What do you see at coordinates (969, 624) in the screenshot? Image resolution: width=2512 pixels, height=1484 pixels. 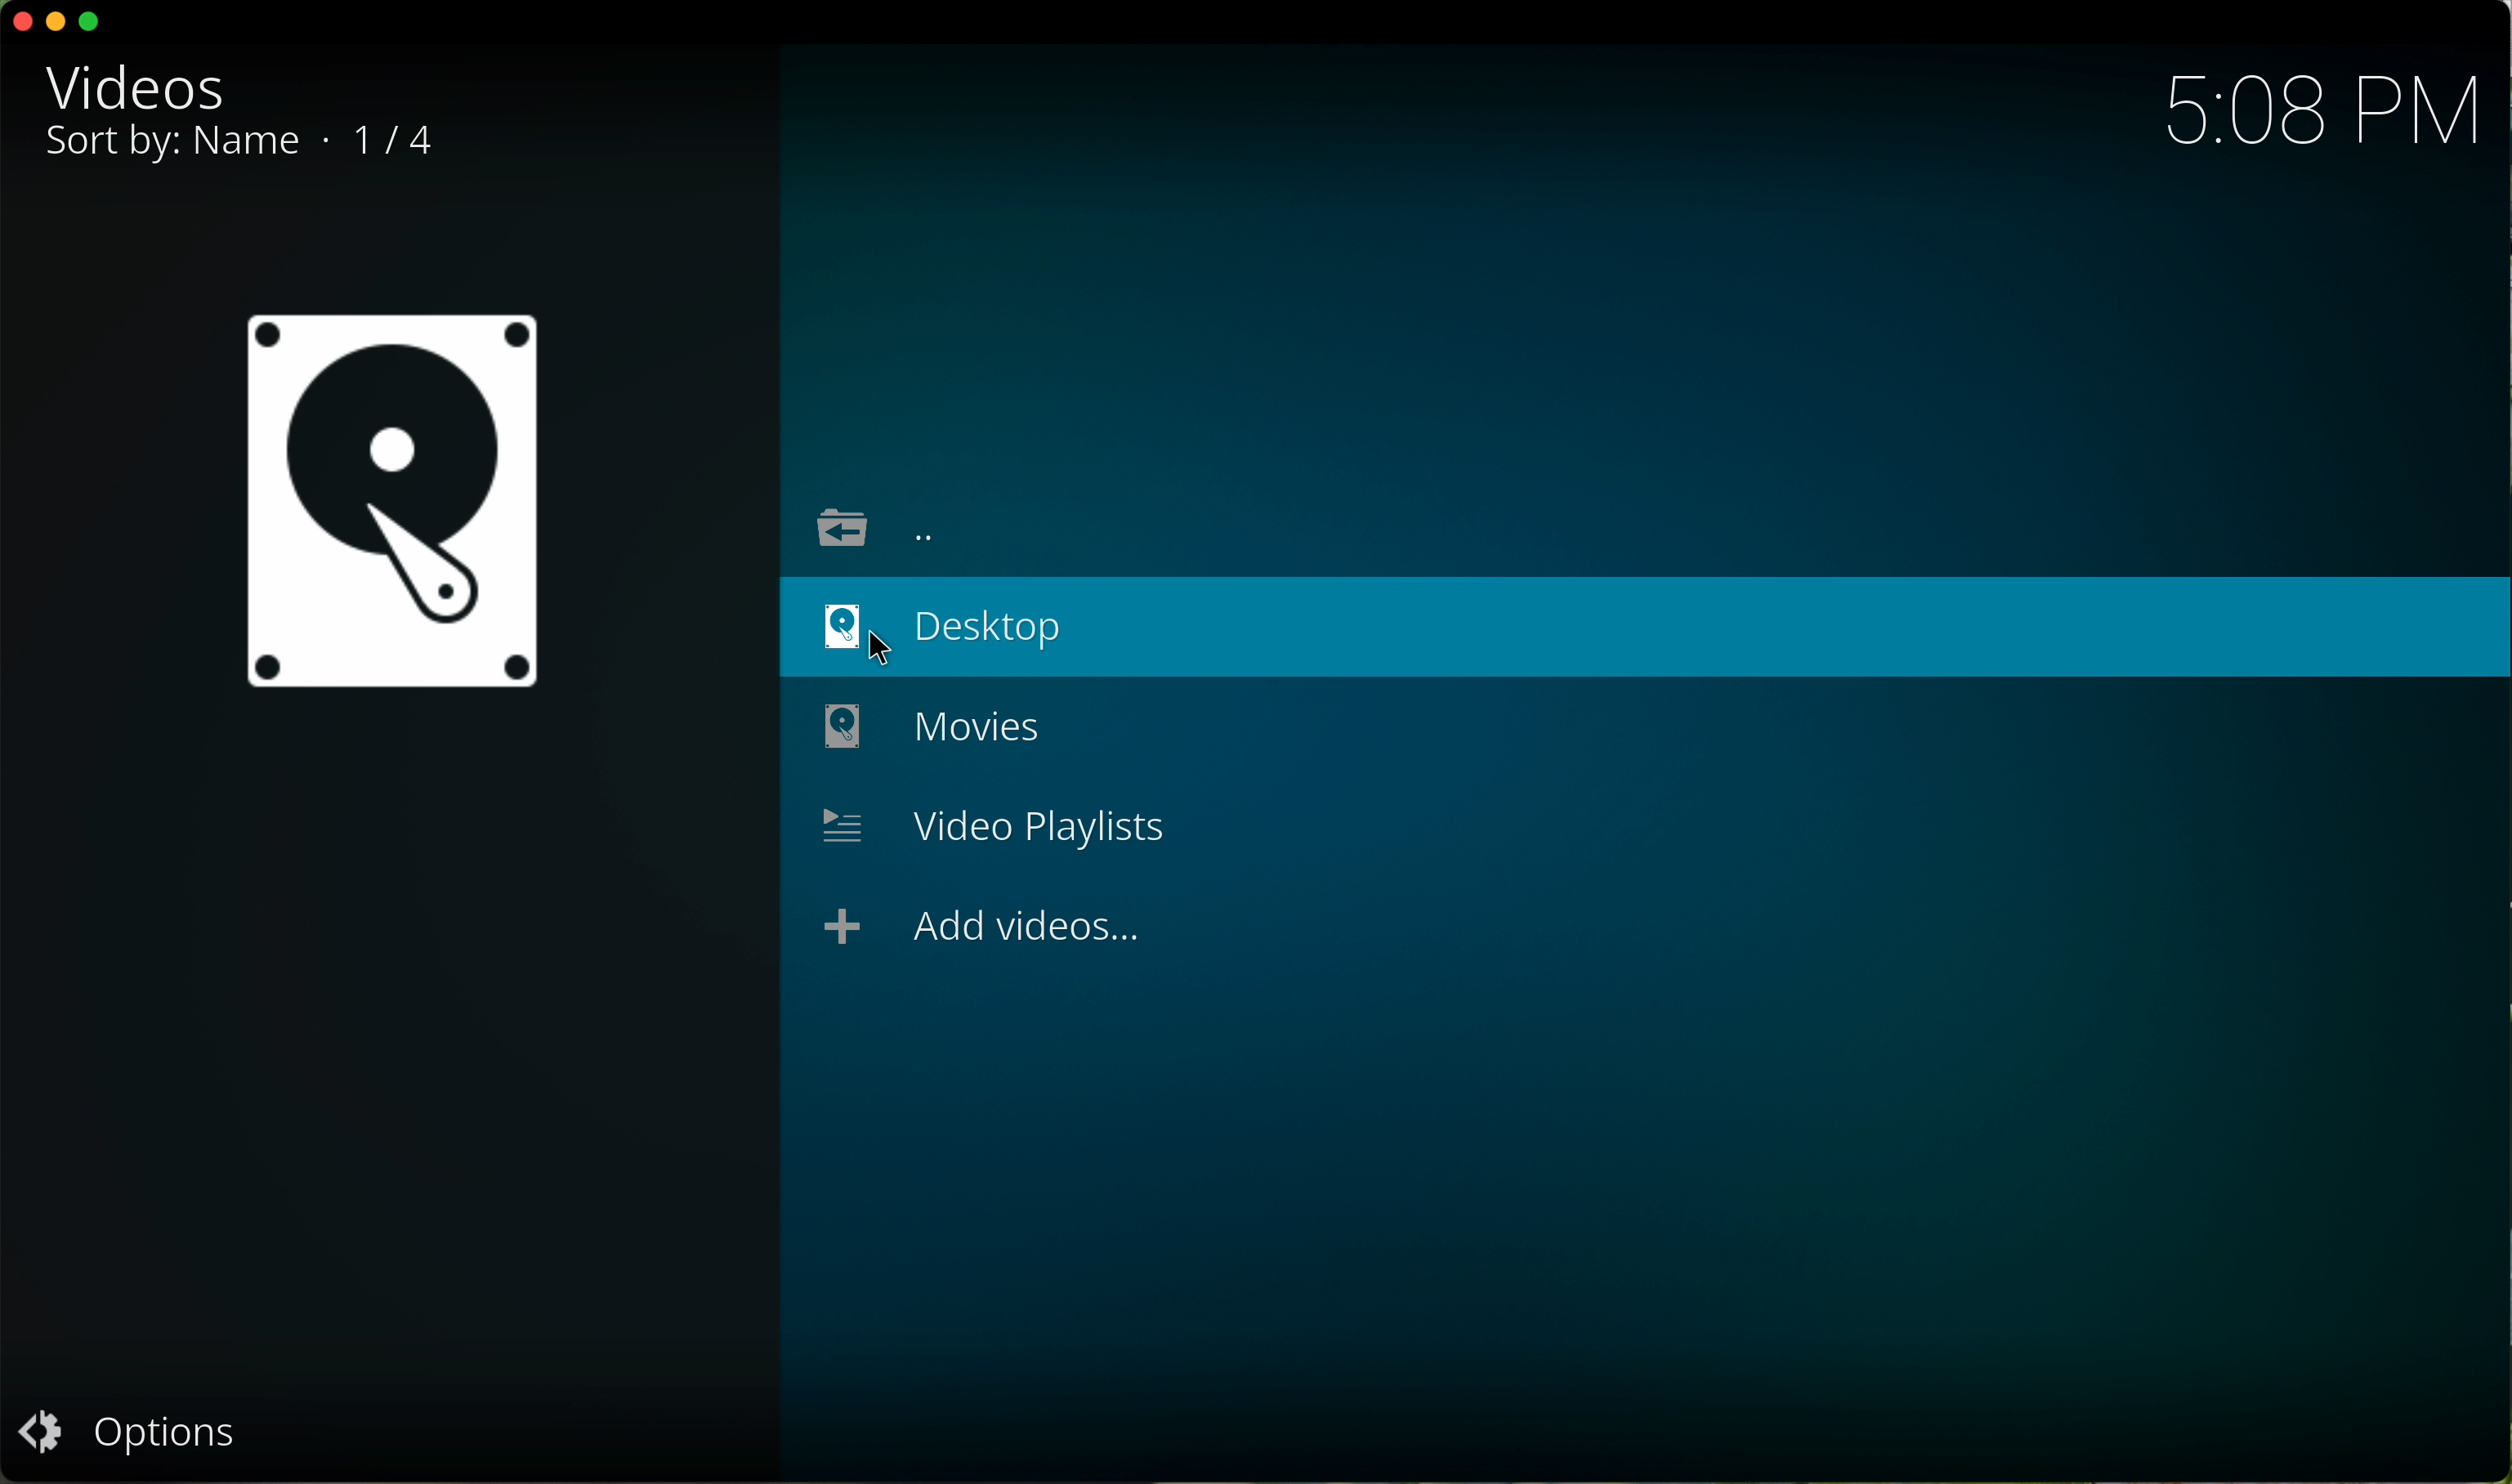 I see `click on desktop` at bounding box center [969, 624].